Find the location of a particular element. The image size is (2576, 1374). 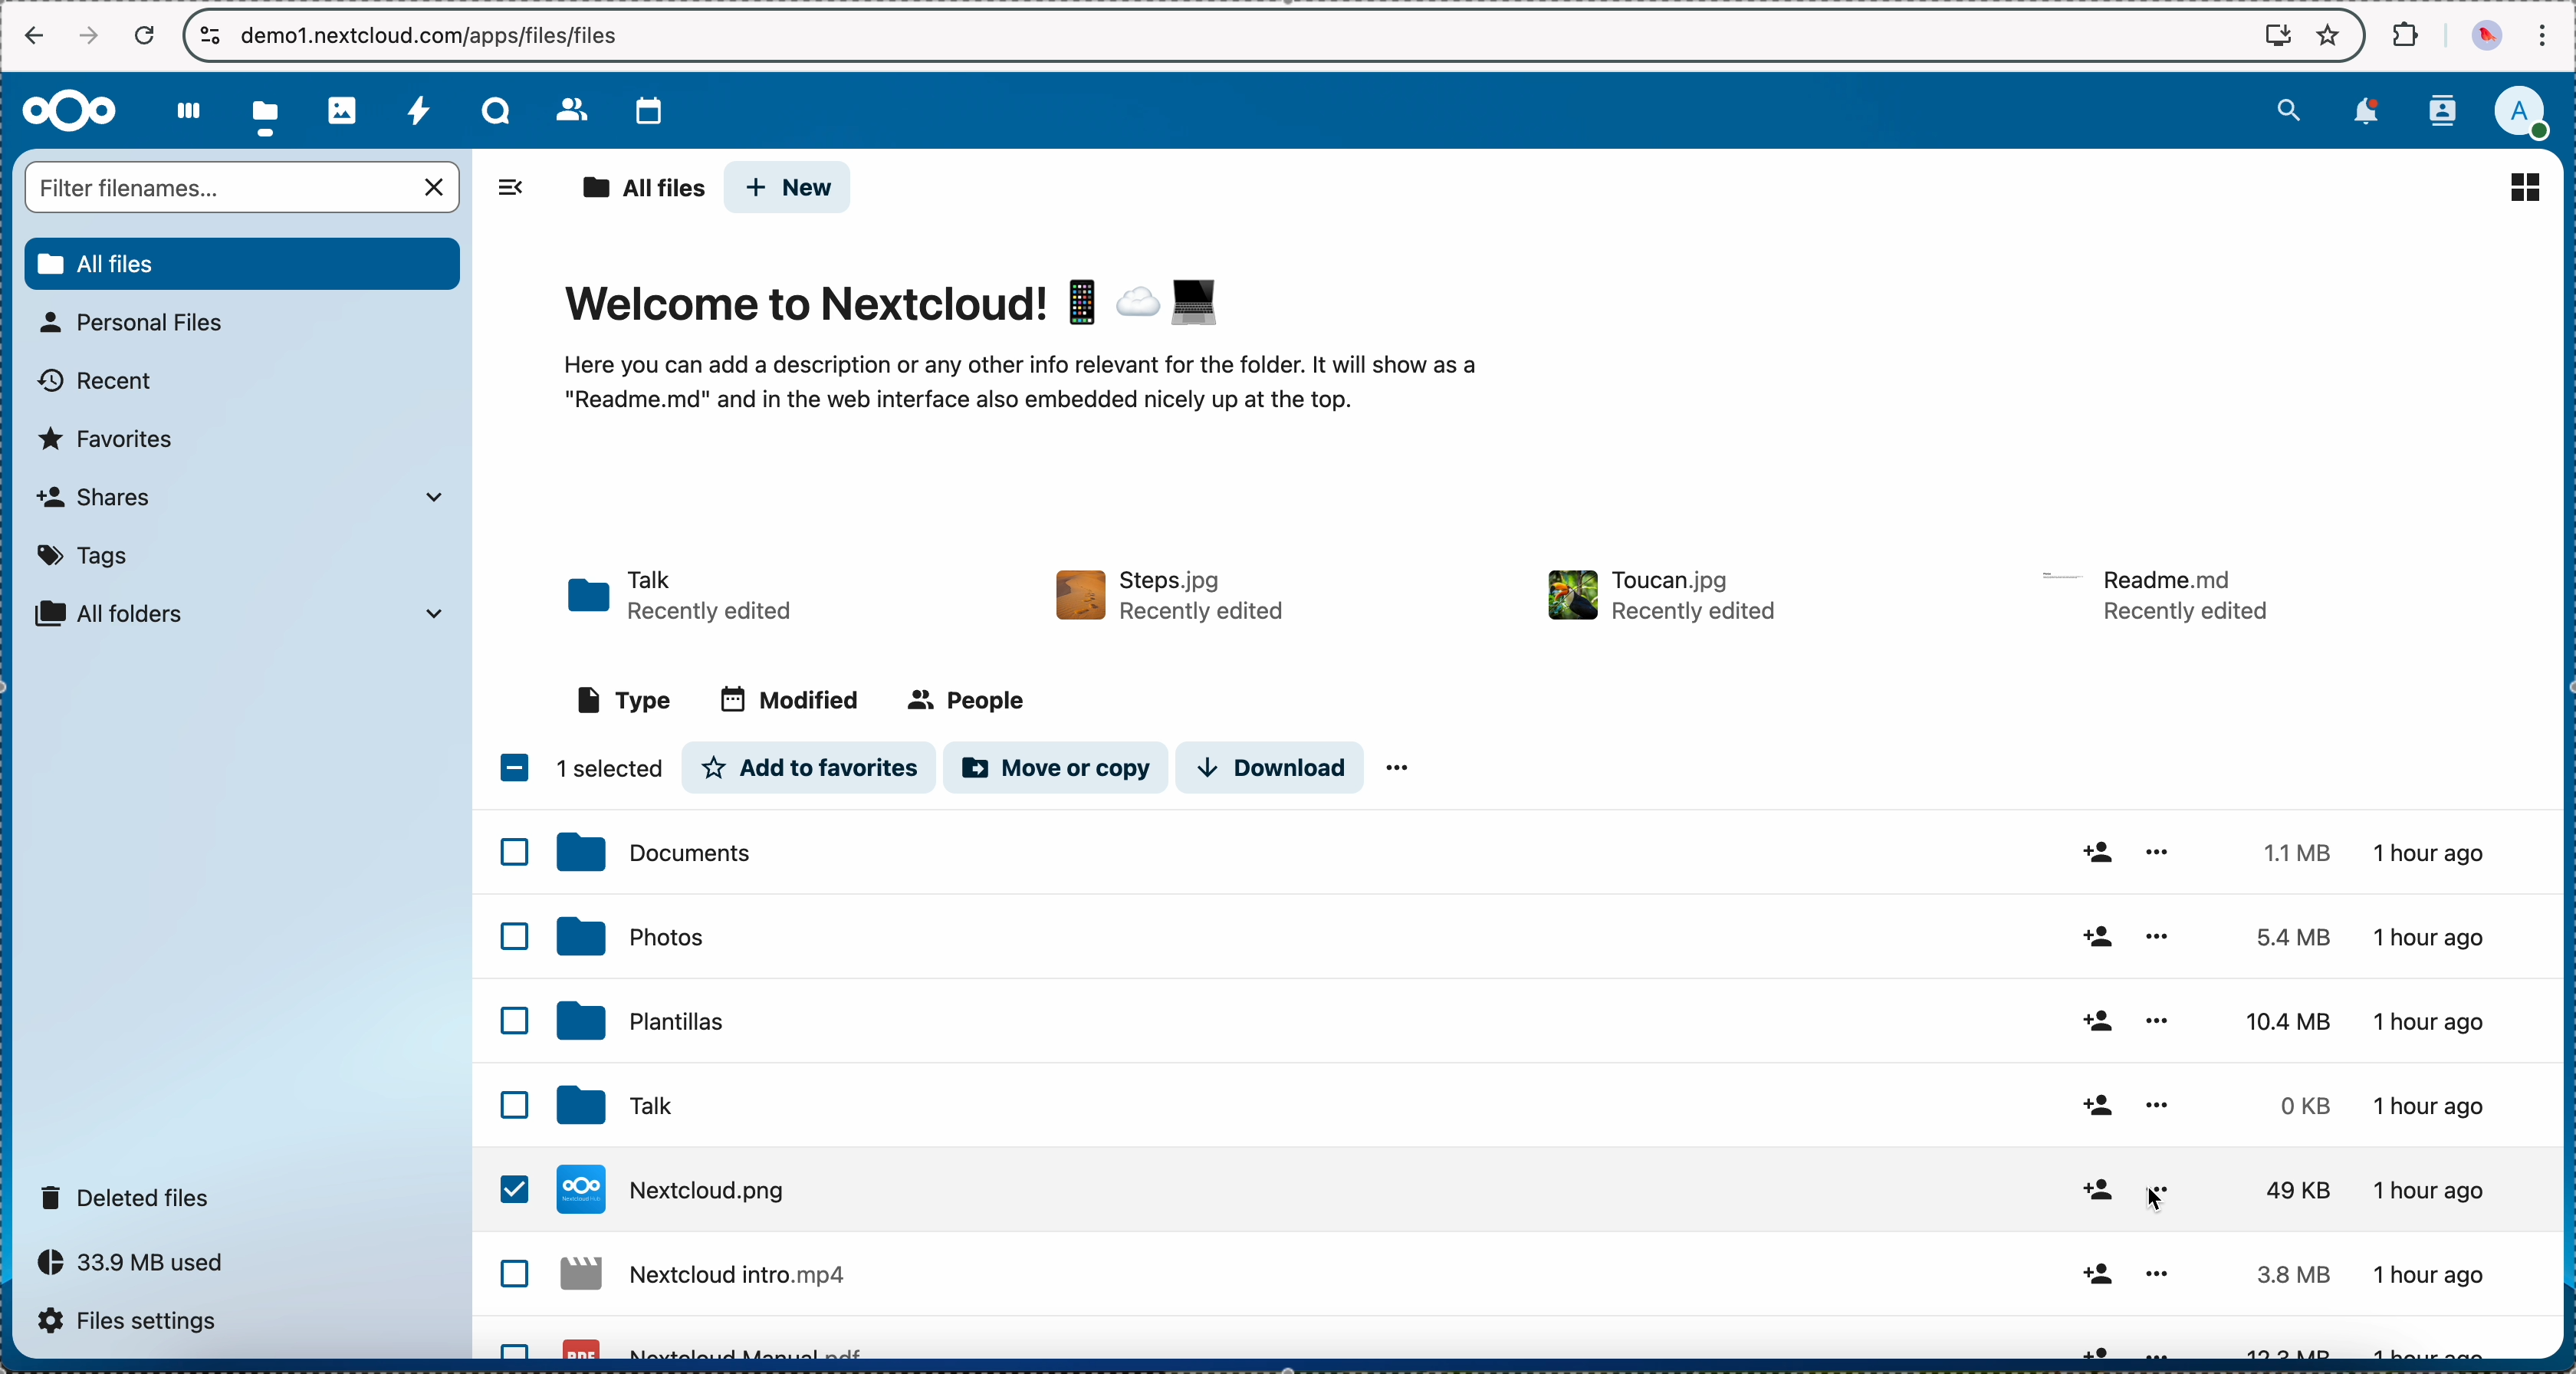

customize and control Google Chrome is located at coordinates (2544, 35).